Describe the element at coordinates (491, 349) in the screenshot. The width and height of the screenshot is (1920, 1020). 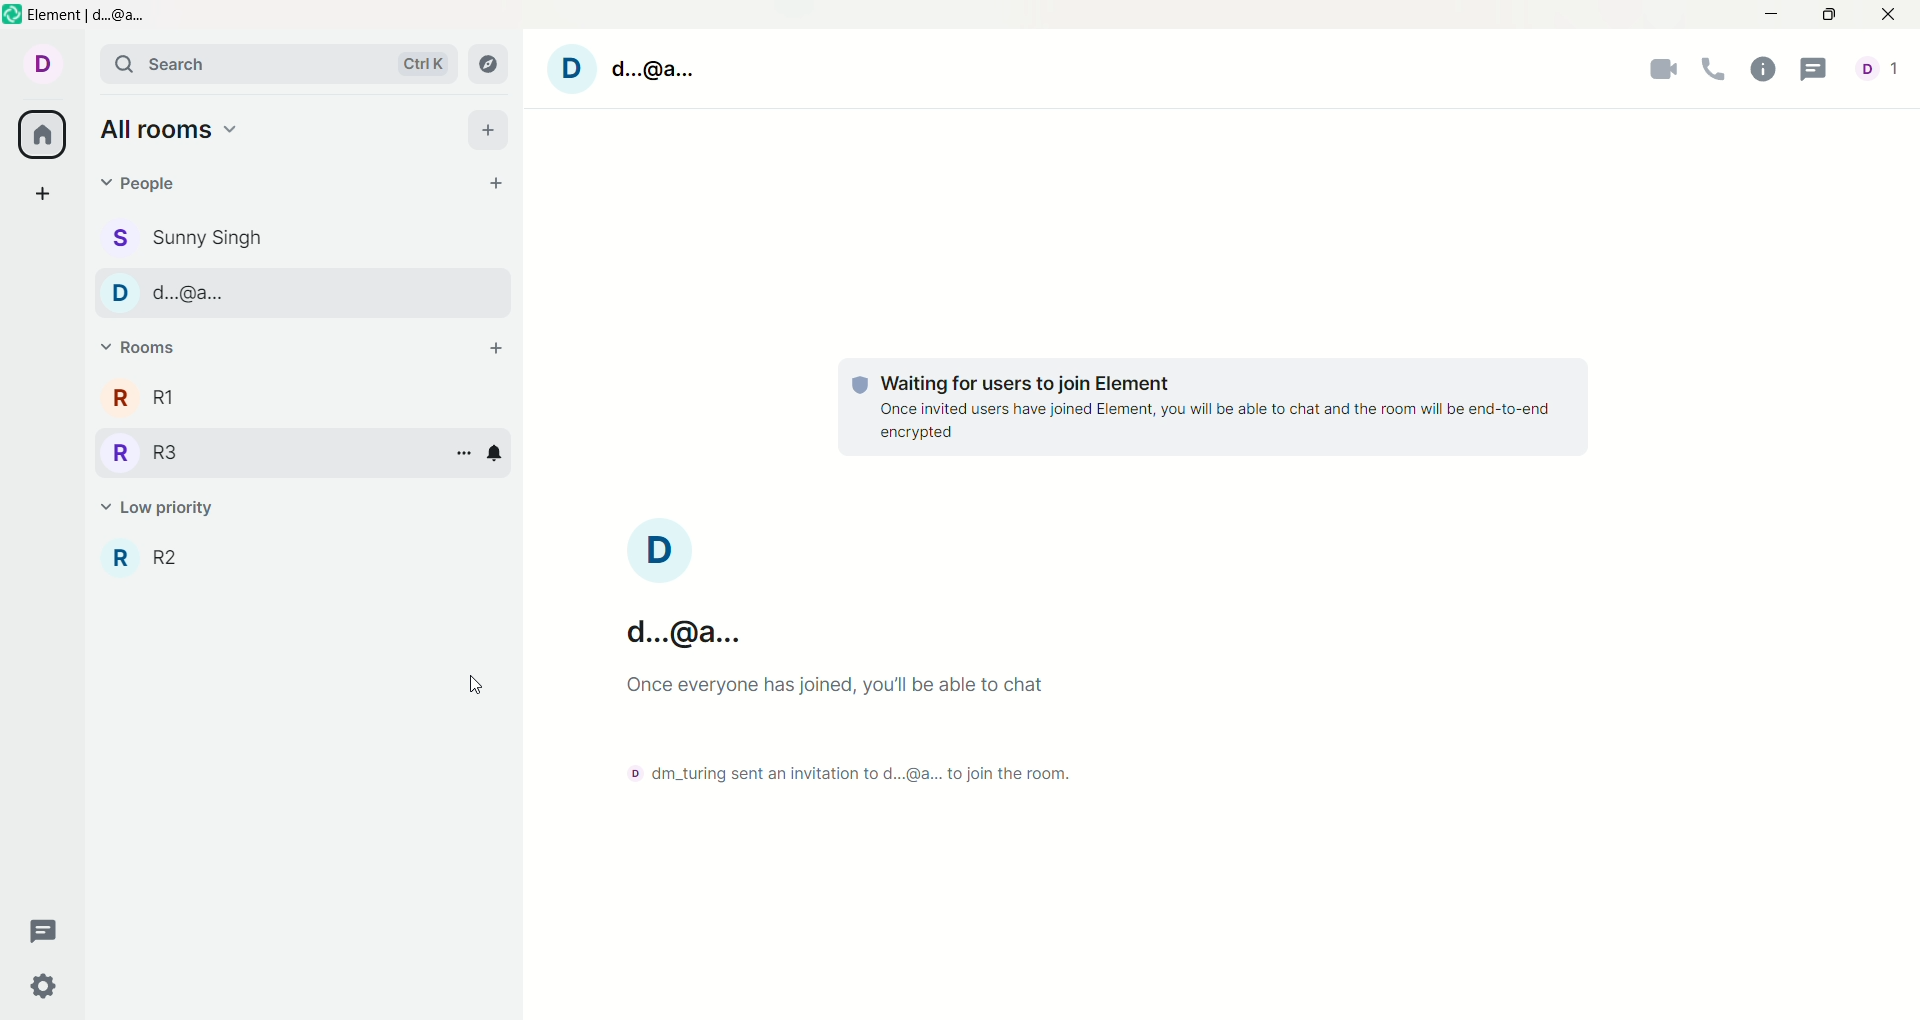
I see `add` at that location.